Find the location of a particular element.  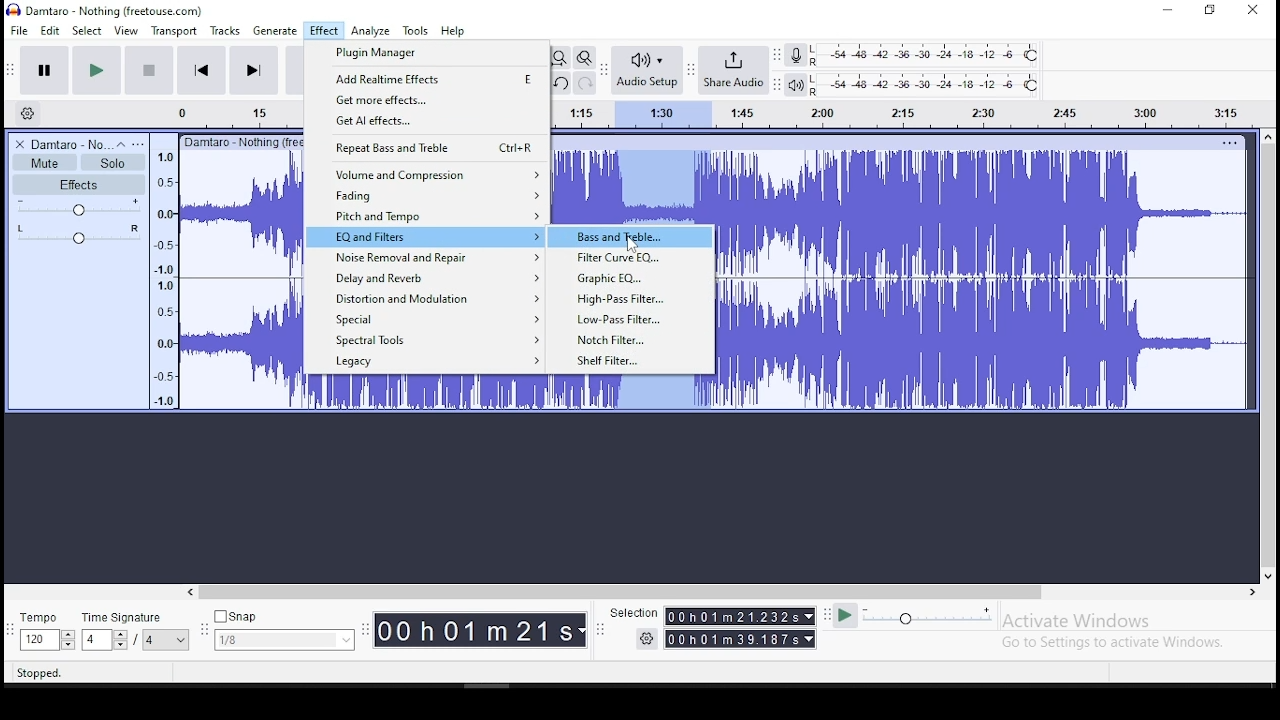

Cursor is located at coordinates (631, 245).